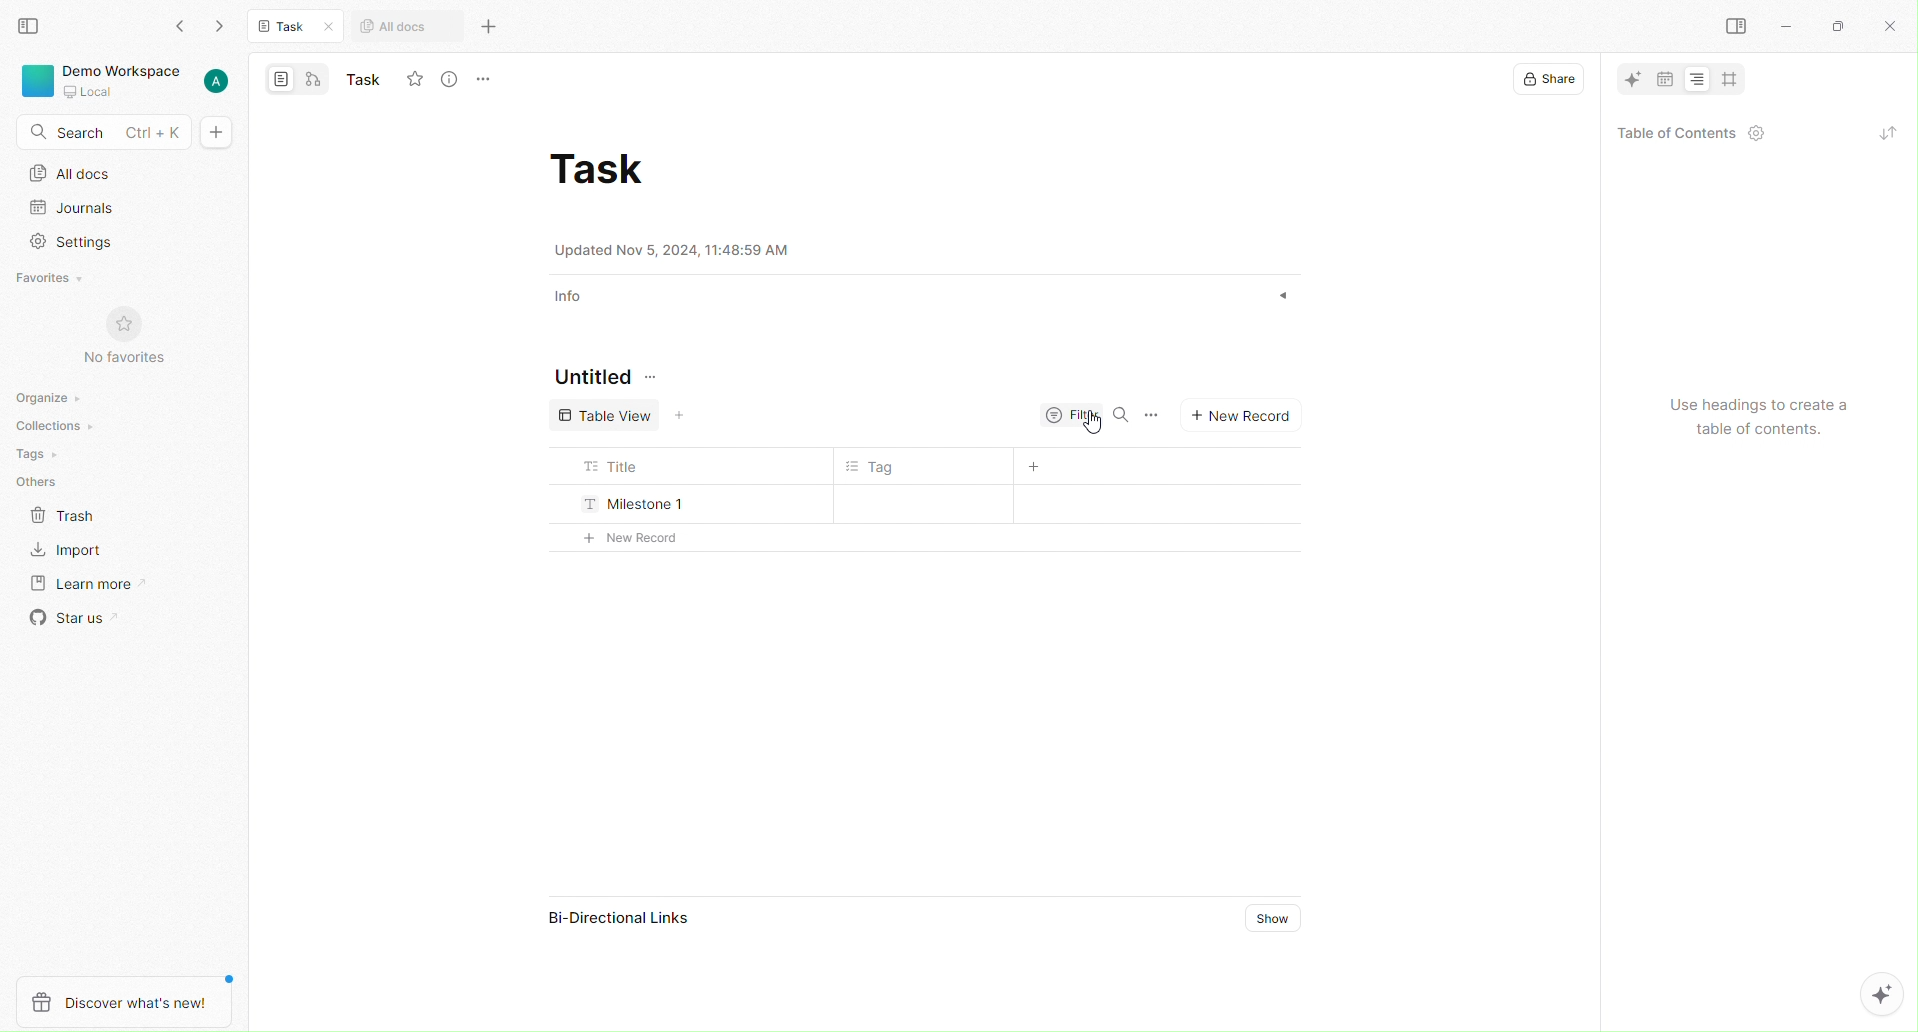  I want to click on Info, so click(572, 295).